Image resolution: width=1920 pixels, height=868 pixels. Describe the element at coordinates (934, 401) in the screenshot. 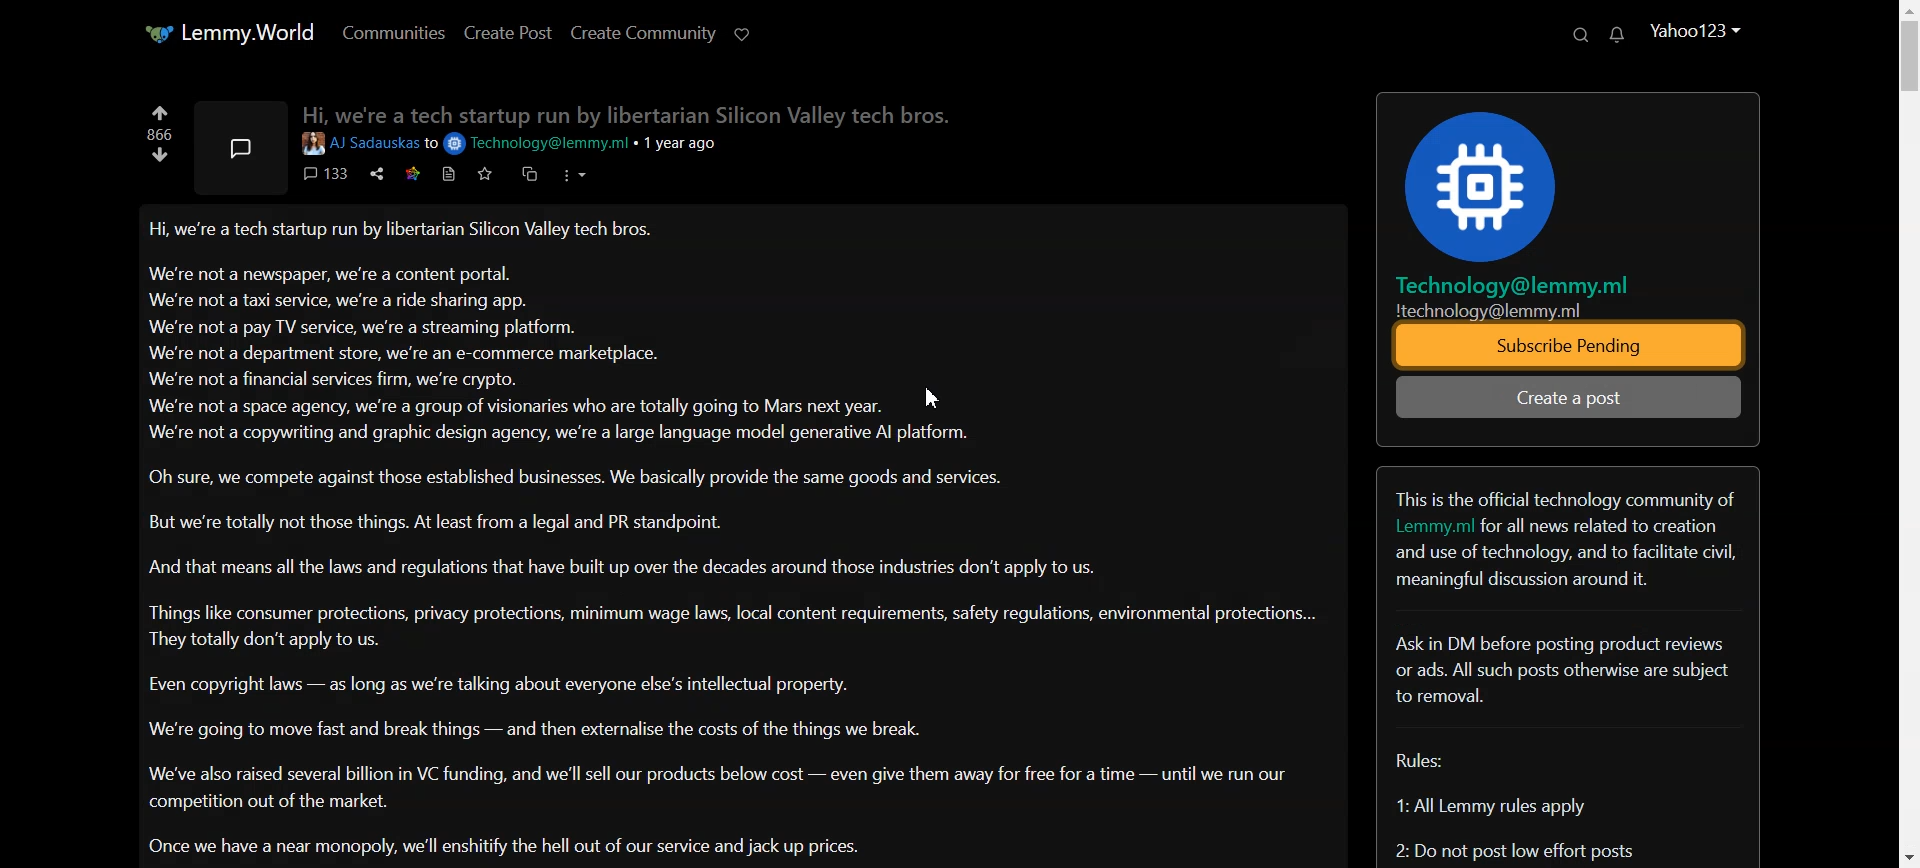

I see `Cursor` at that location.